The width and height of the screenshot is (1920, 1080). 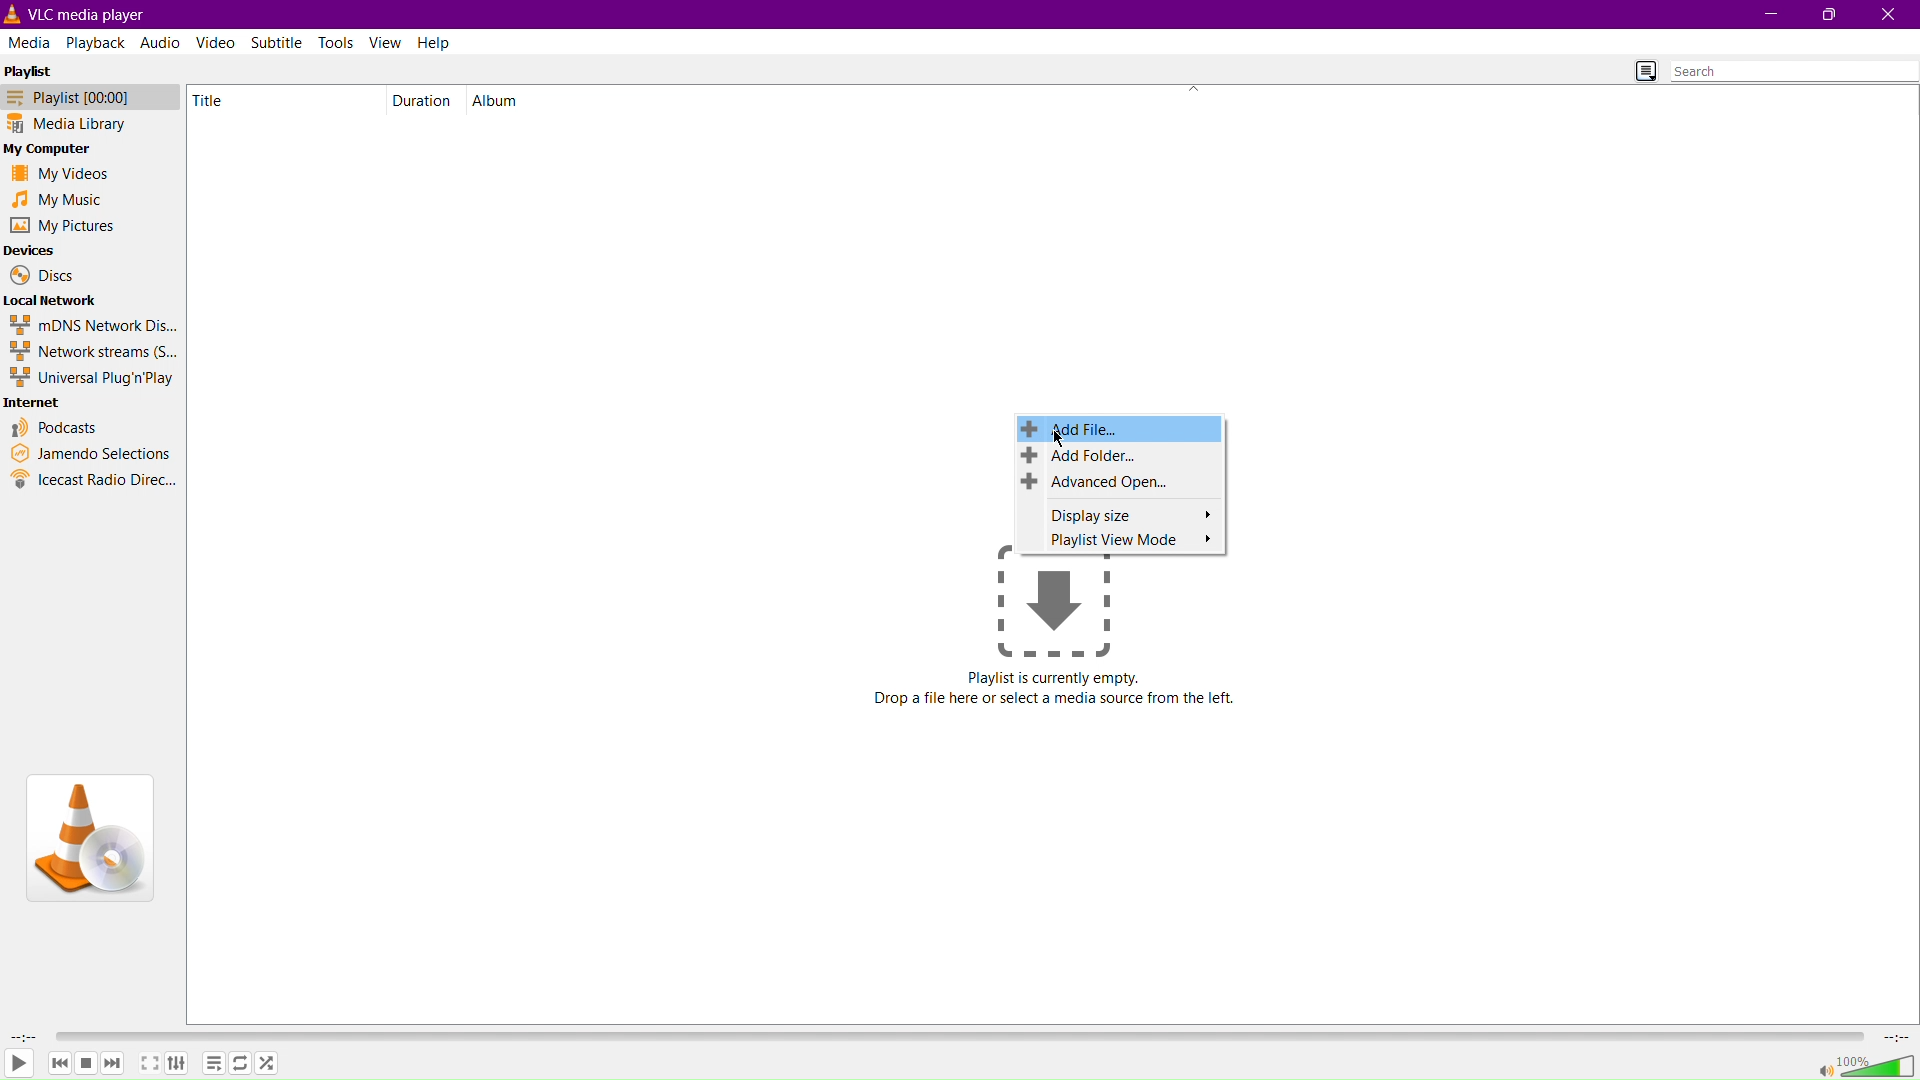 I want to click on Universal Plug'n'Play, so click(x=94, y=378).